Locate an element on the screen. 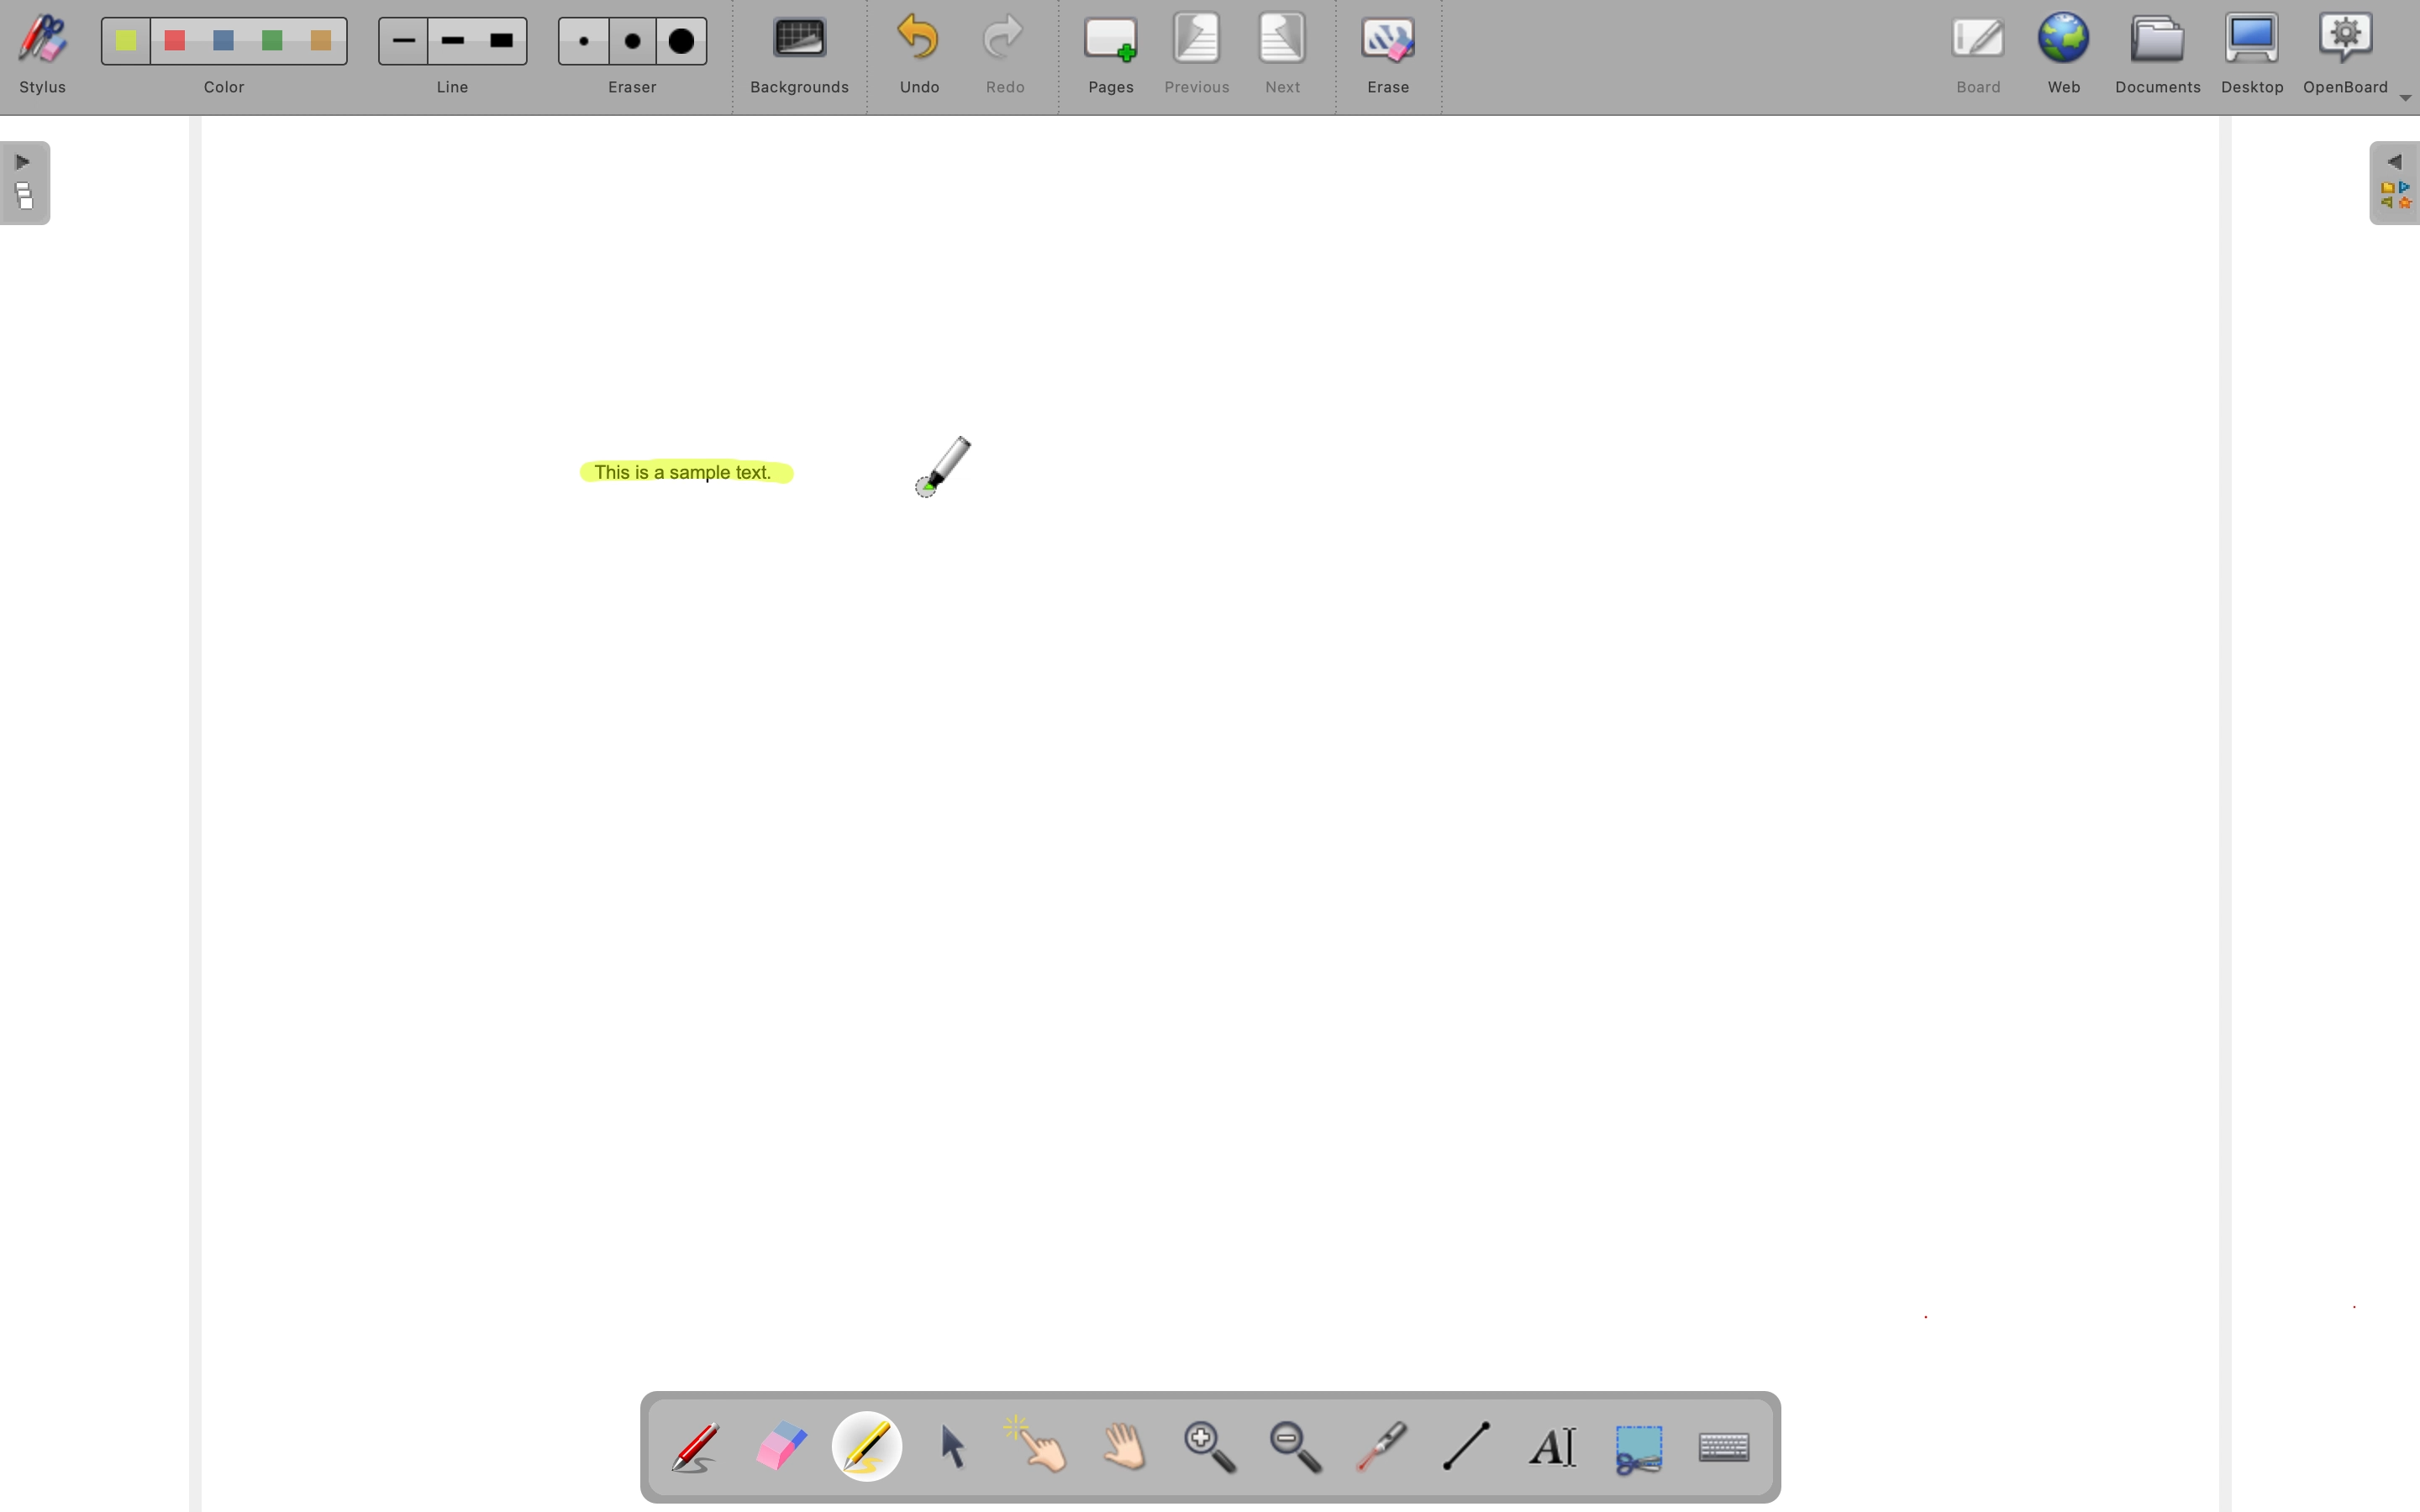 This screenshot has height=1512, width=2420. The library (right panel) is located at coordinates (2394, 184).